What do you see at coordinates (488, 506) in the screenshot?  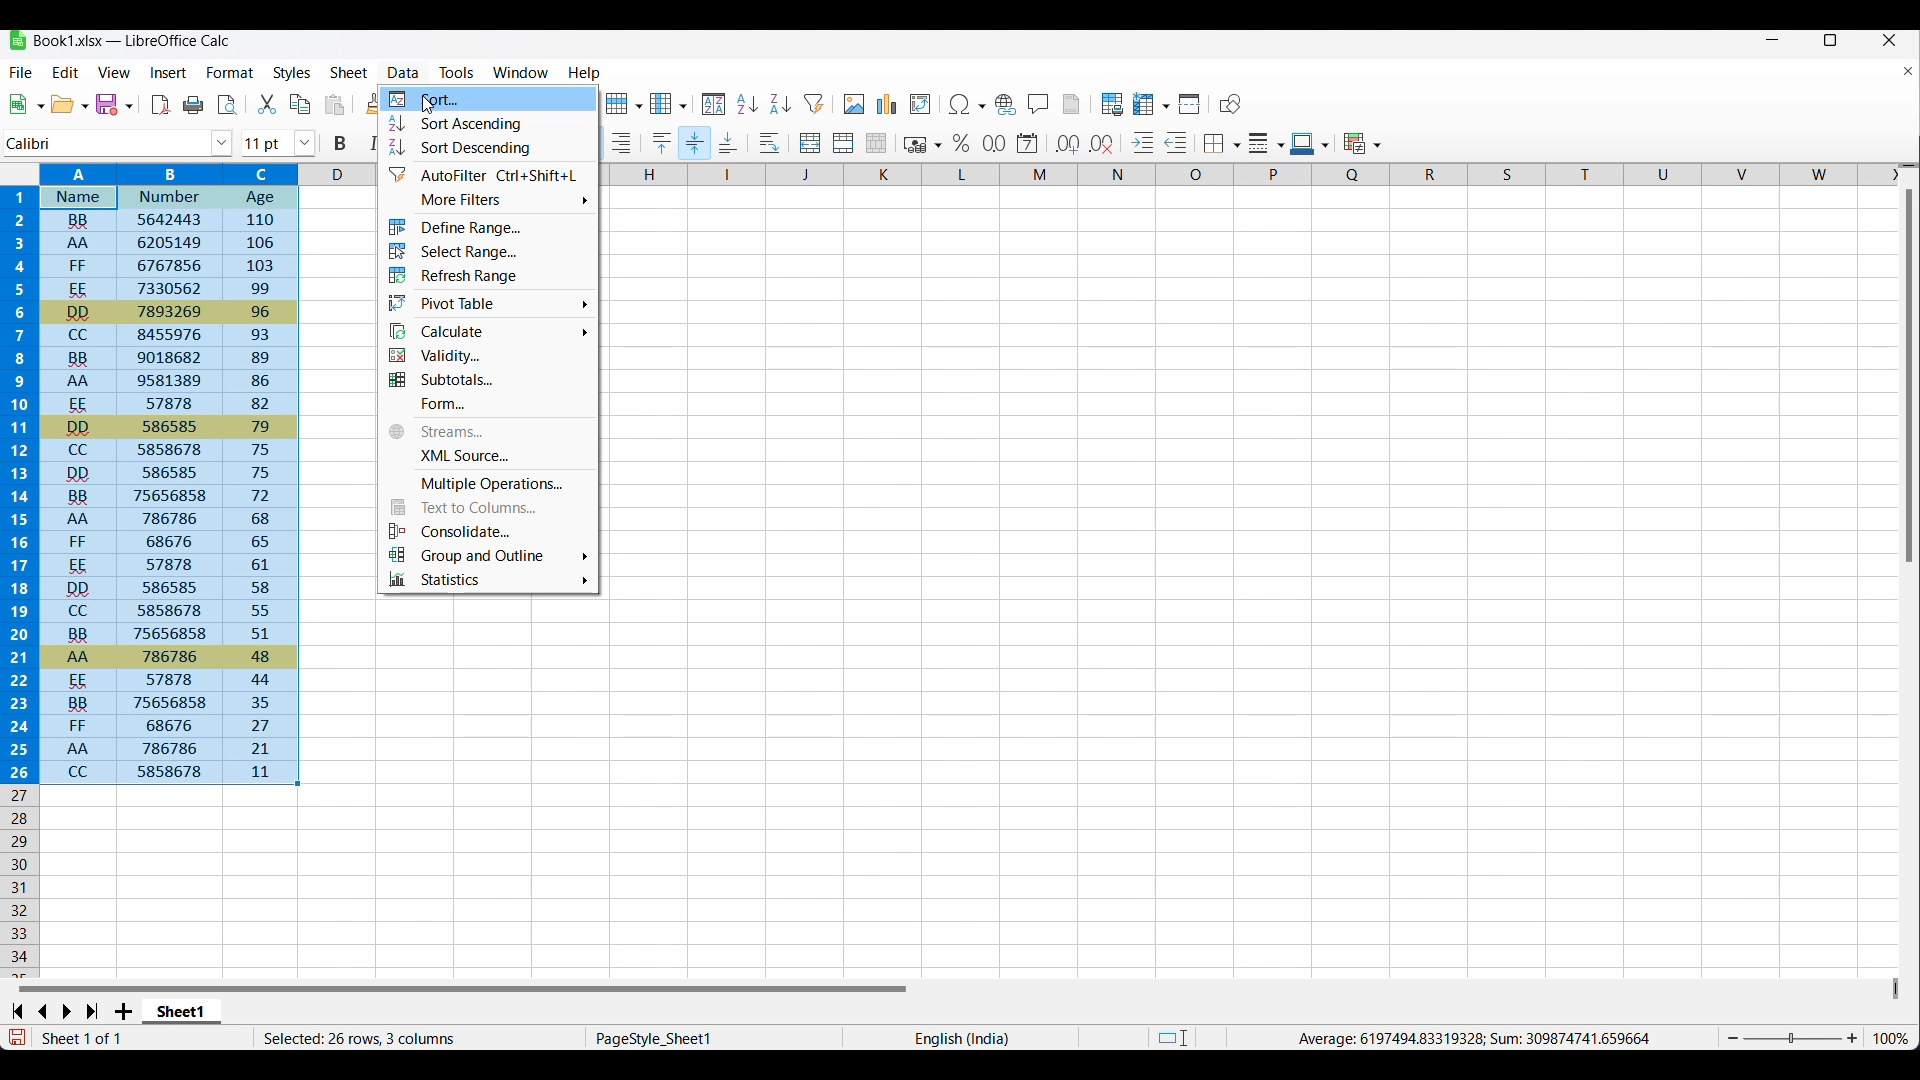 I see `Text to columns` at bounding box center [488, 506].